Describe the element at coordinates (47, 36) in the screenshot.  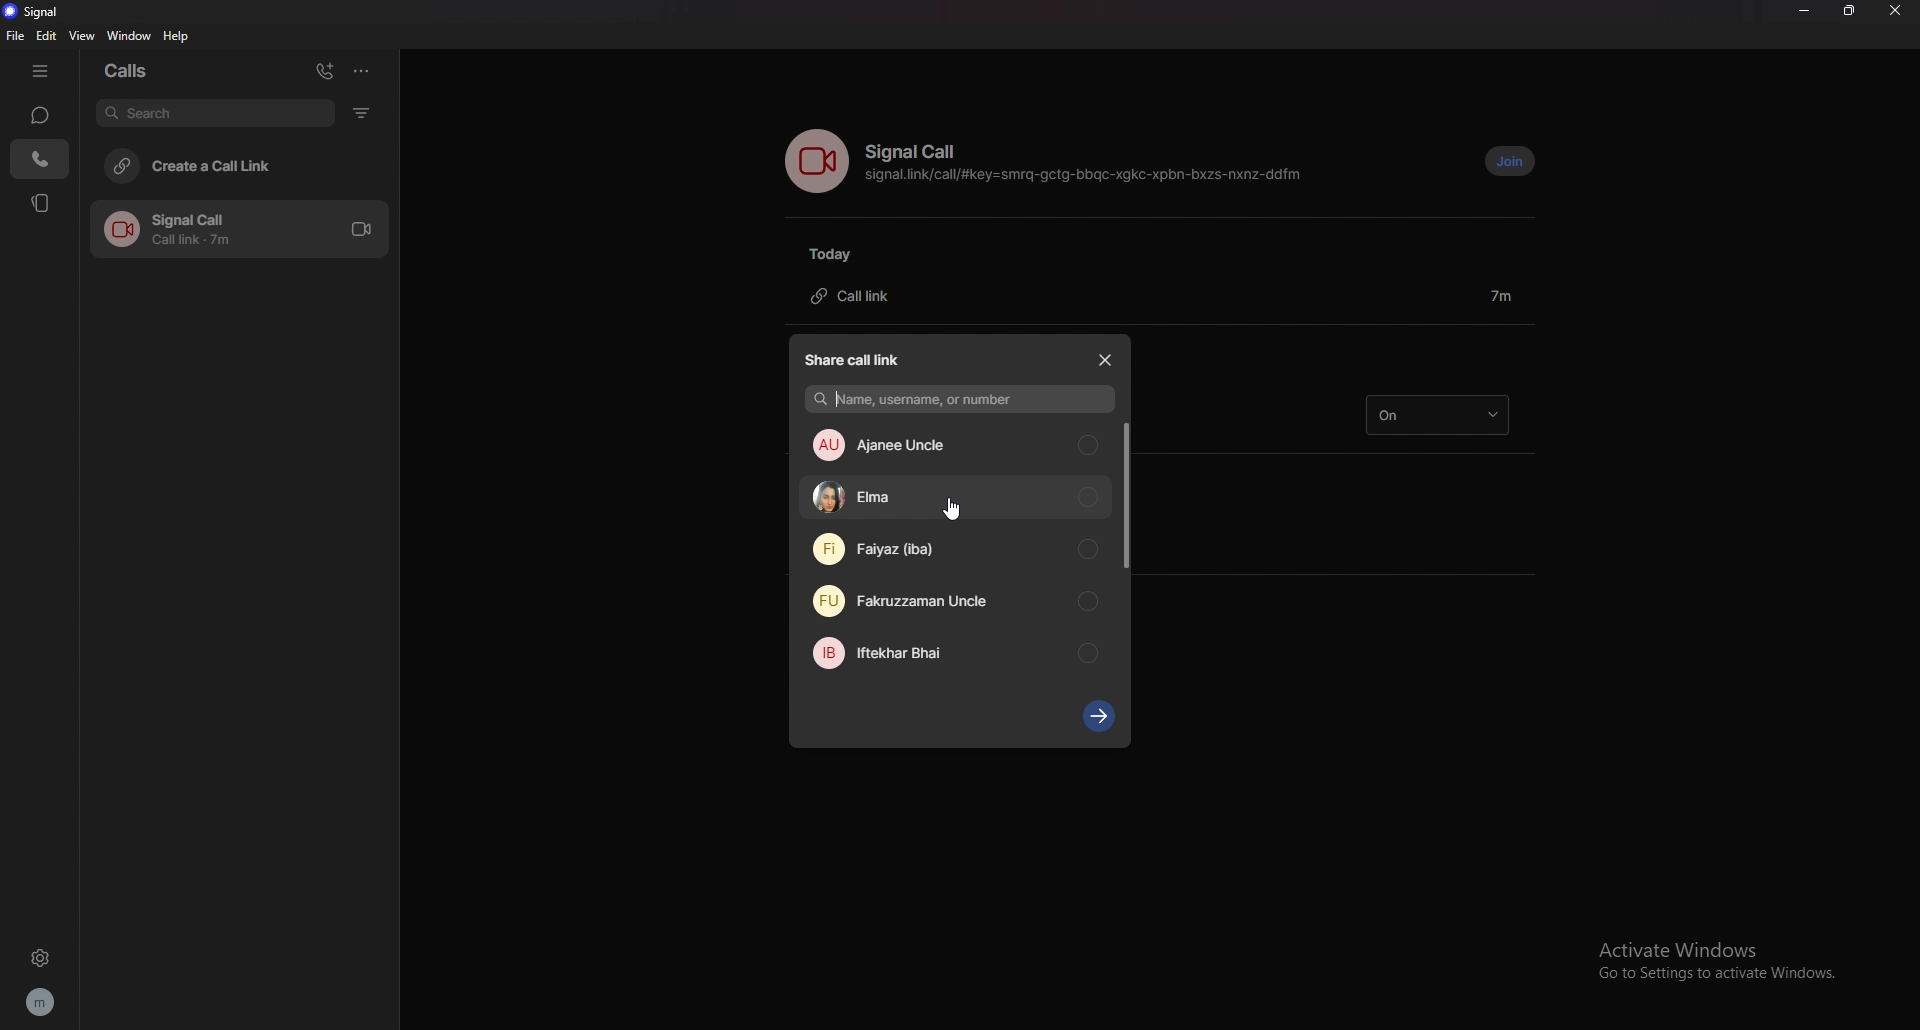
I see `edit` at that location.